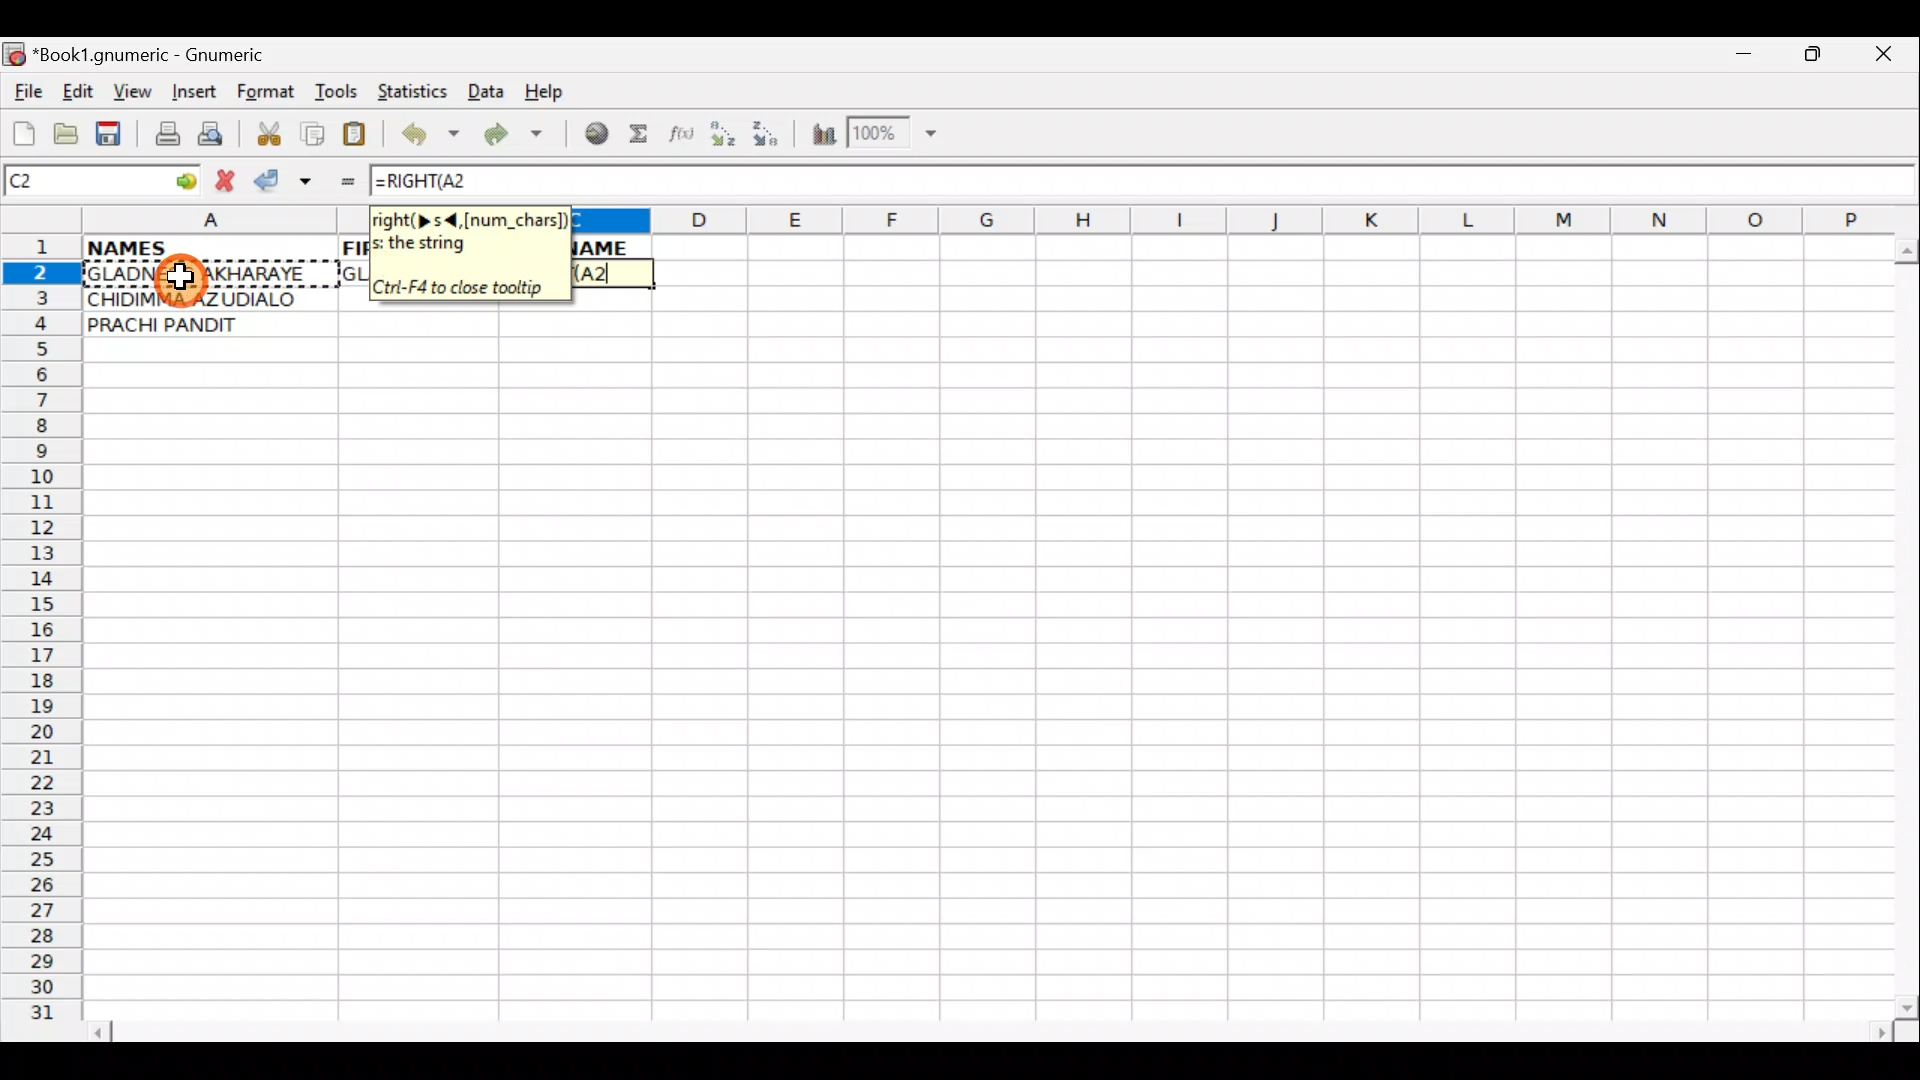 The image size is (1920, 1080). What do you see at coordinates (895, 136) in the screenshot?
I see `Zoom` at bounding box center [895, 136].